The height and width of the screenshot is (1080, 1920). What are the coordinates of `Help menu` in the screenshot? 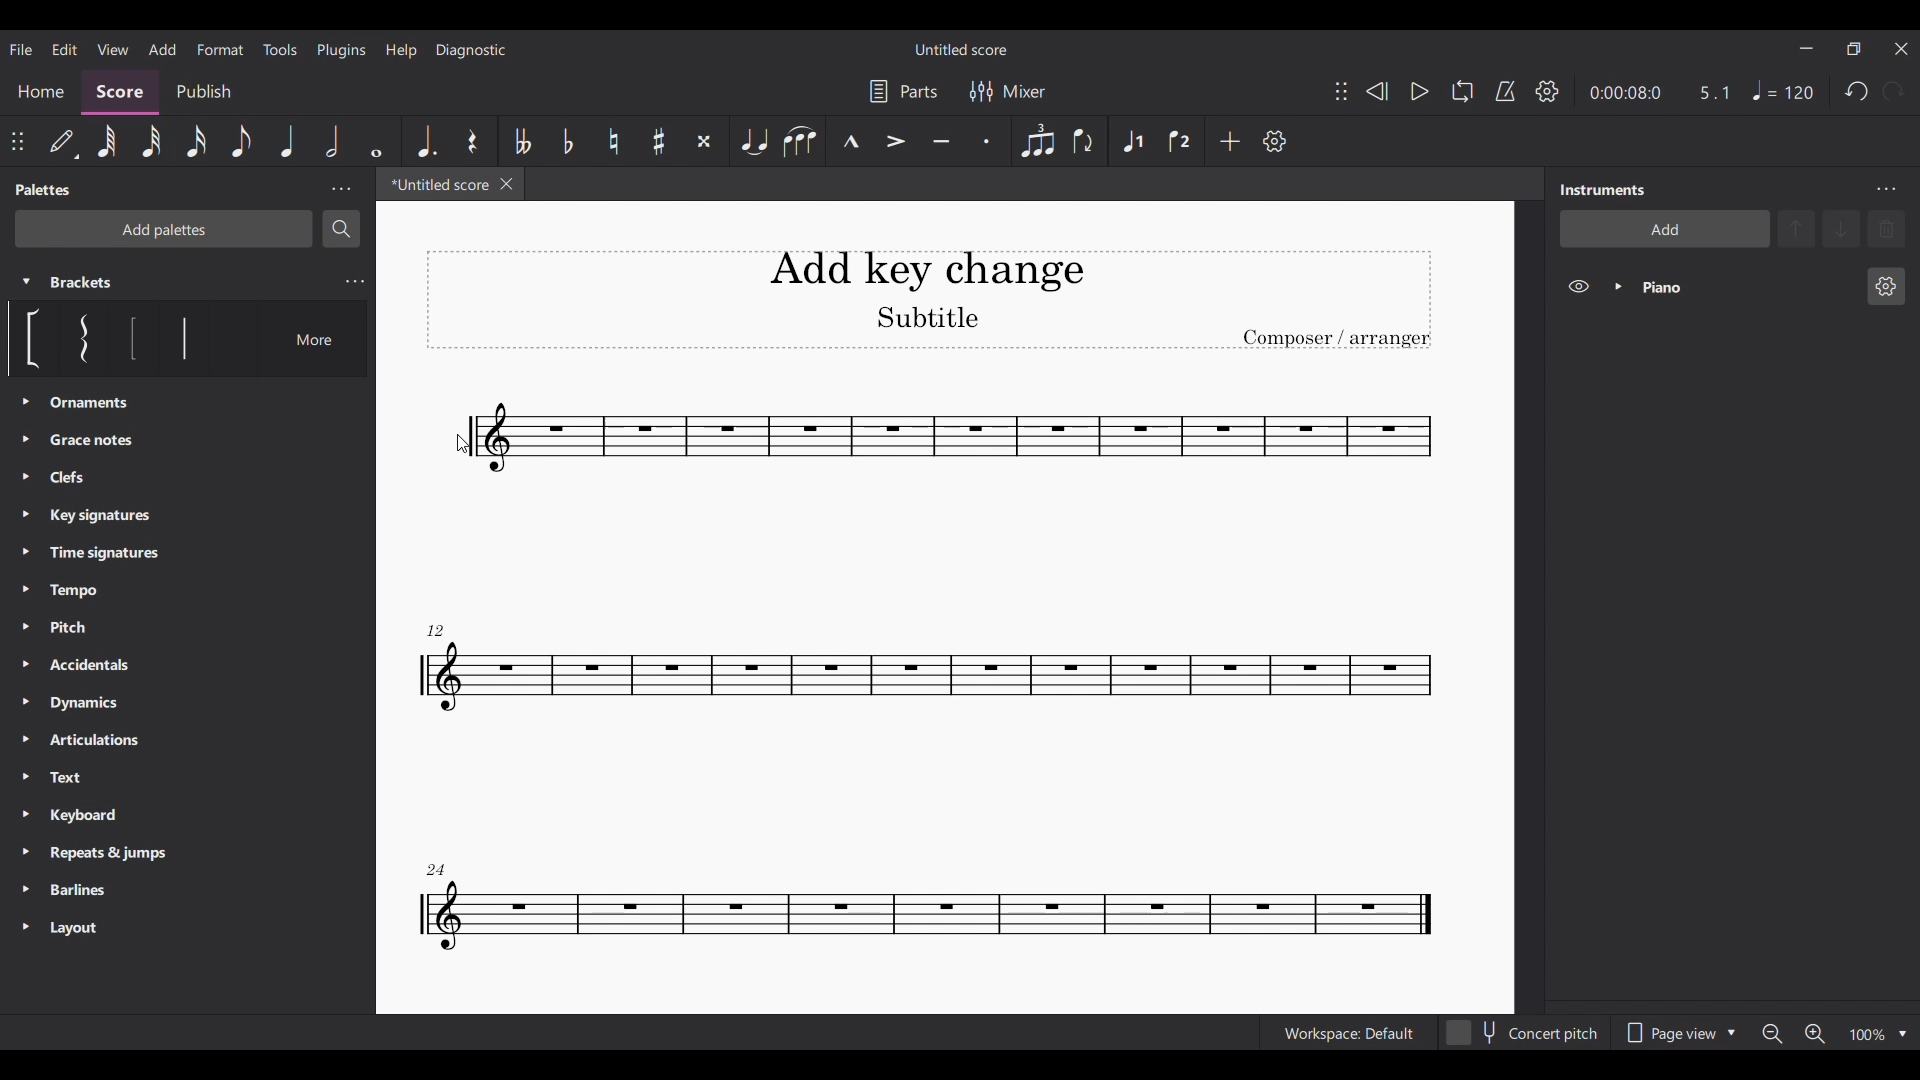 It's located at (400, 51).